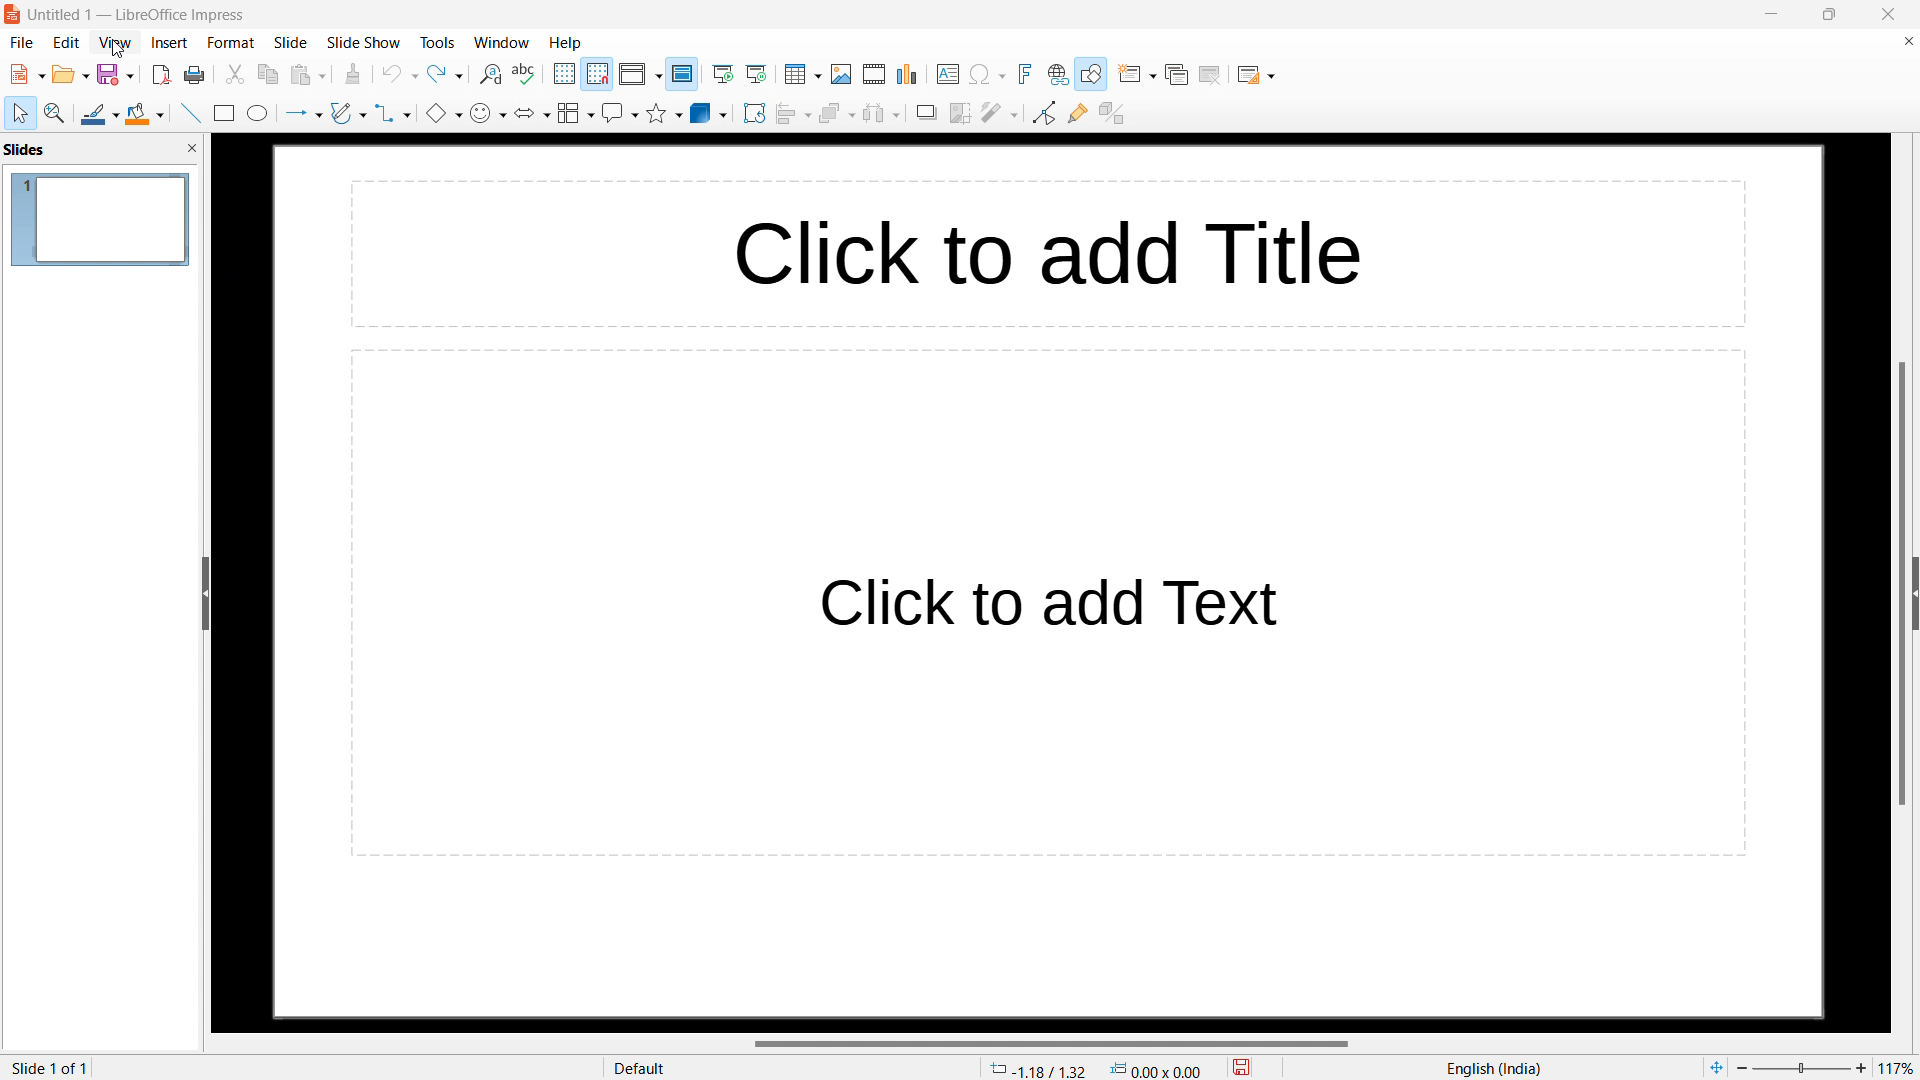 Image resolution: width=1920 pixels, height=1080 pixels. What do you see at coordinates (231, 44) in the screenshot?
I see `format` at bounding box center [231, 44].